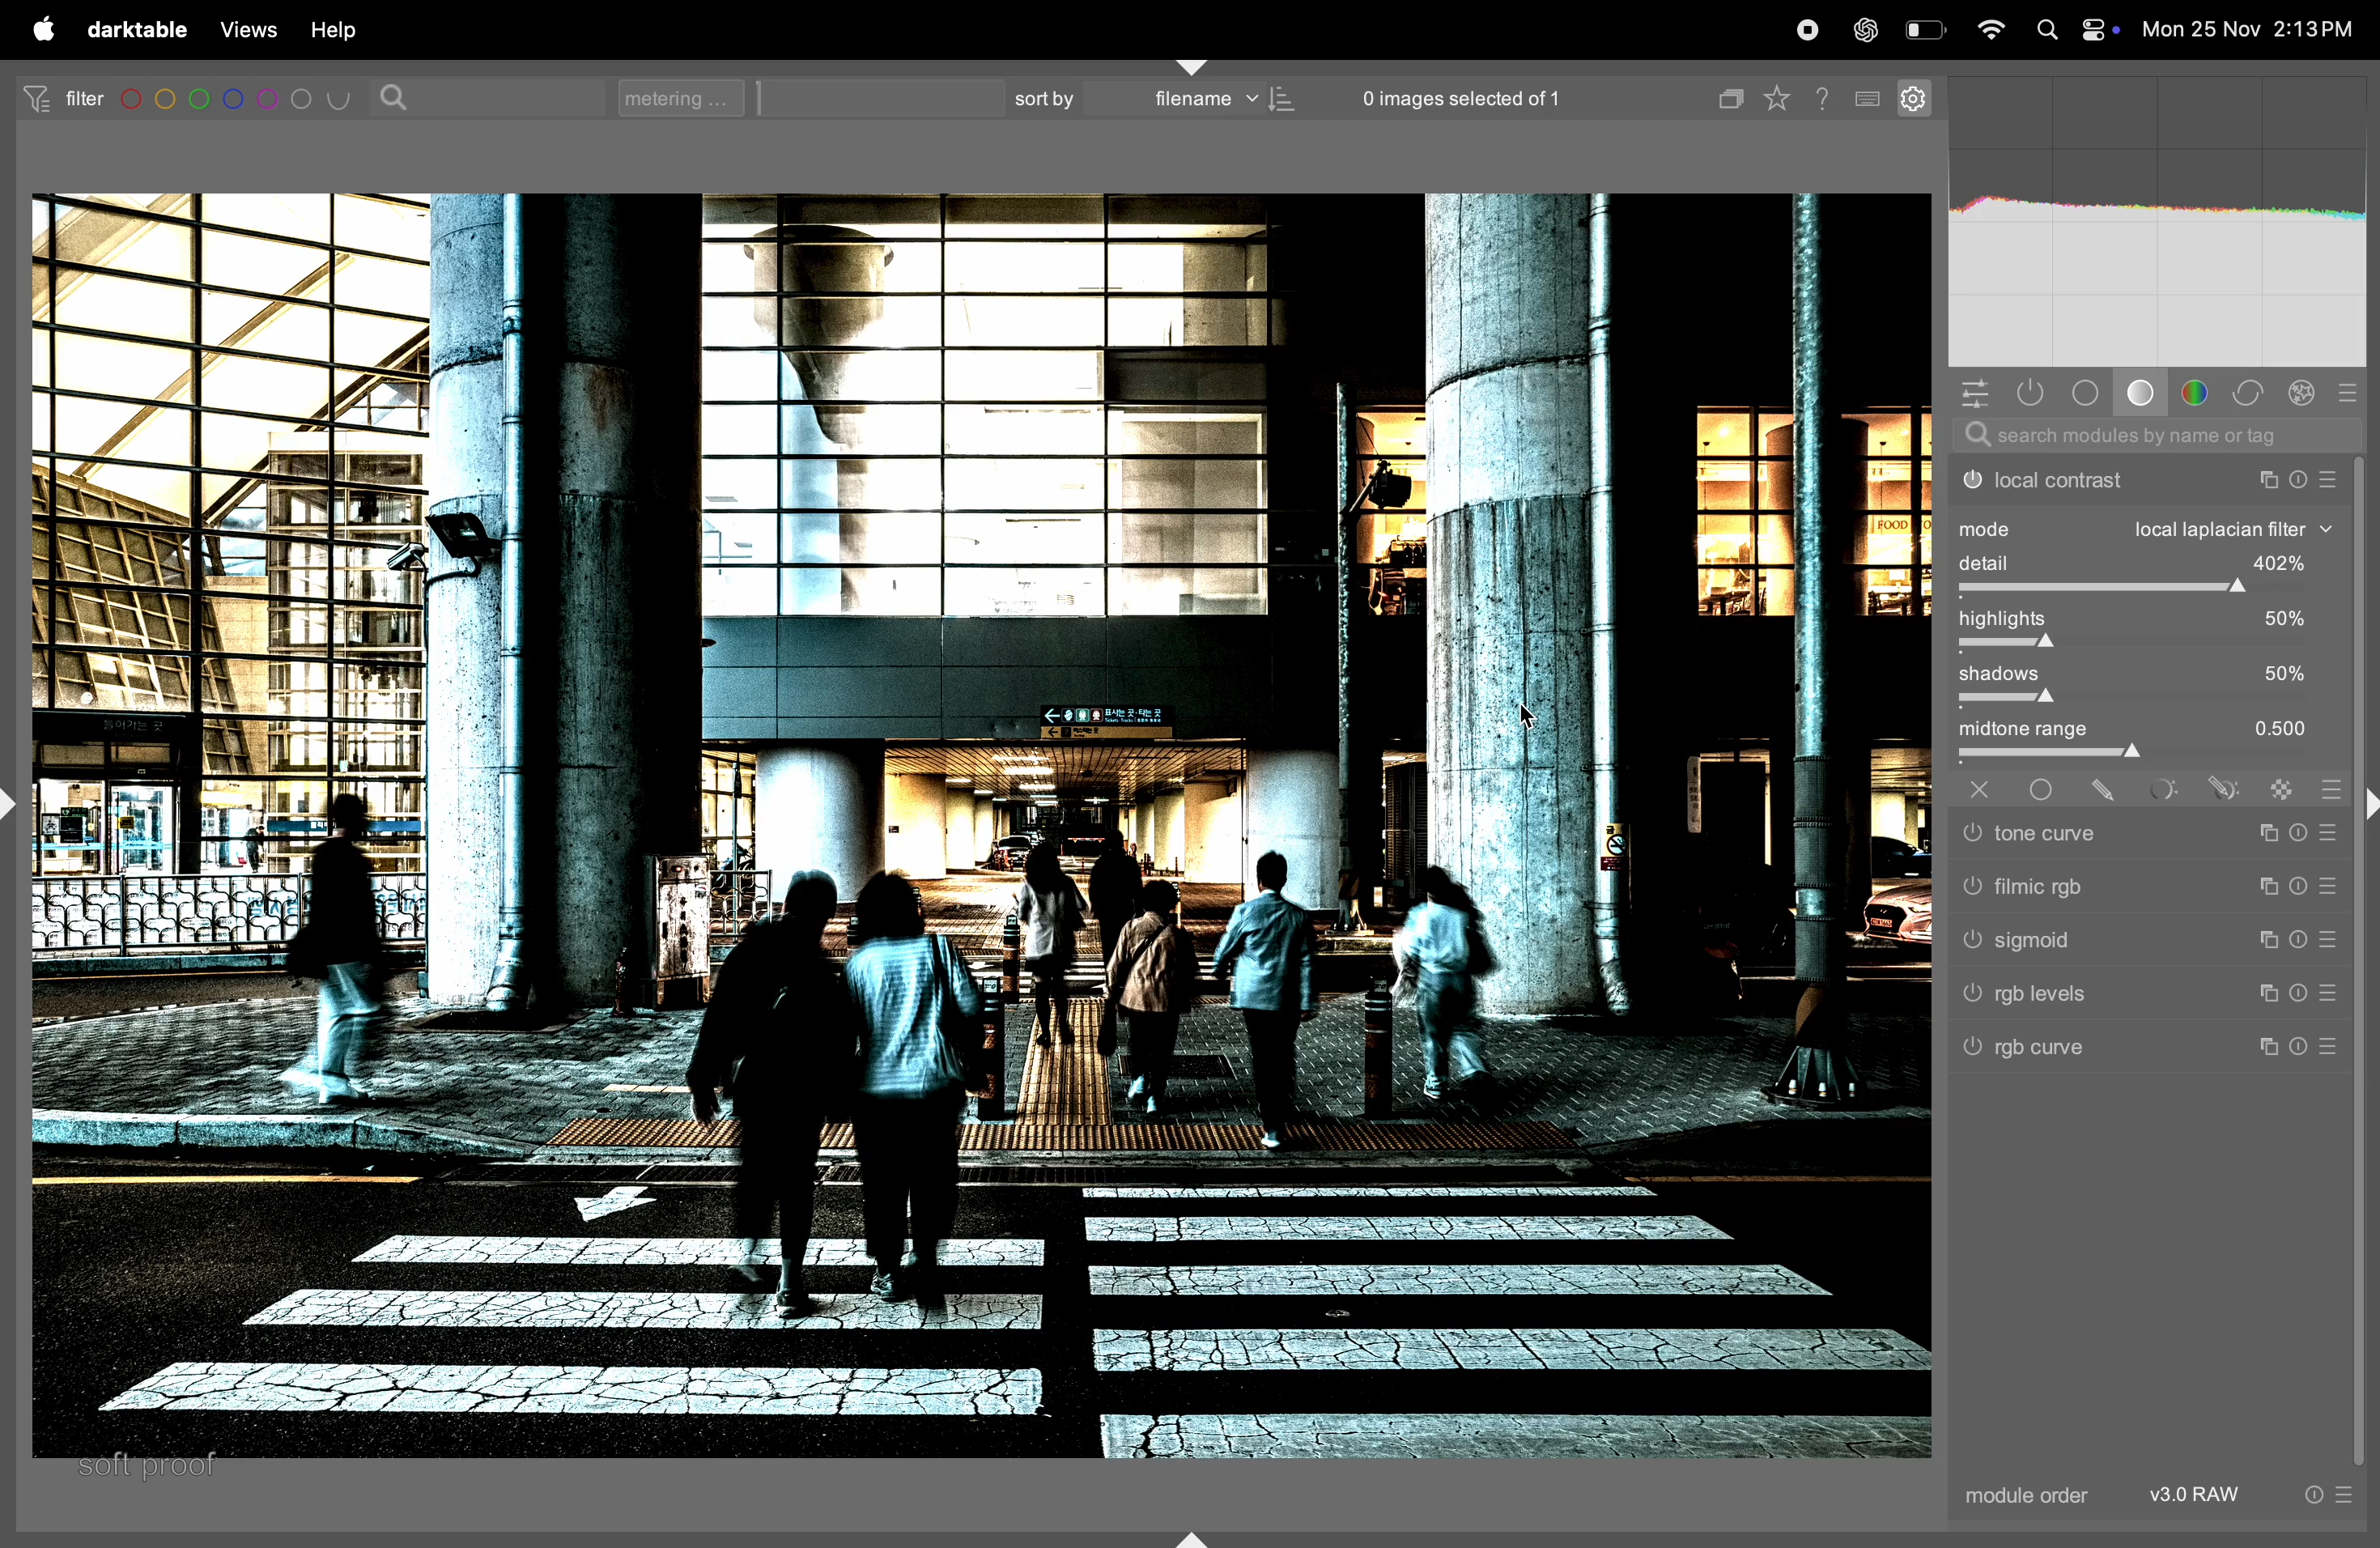 The width and height of the screenshot is (2380, 1548). What do you see at coordinates (1534, 714) in the screenshot?
I see `cursor` at bounding box center [1534, 714].